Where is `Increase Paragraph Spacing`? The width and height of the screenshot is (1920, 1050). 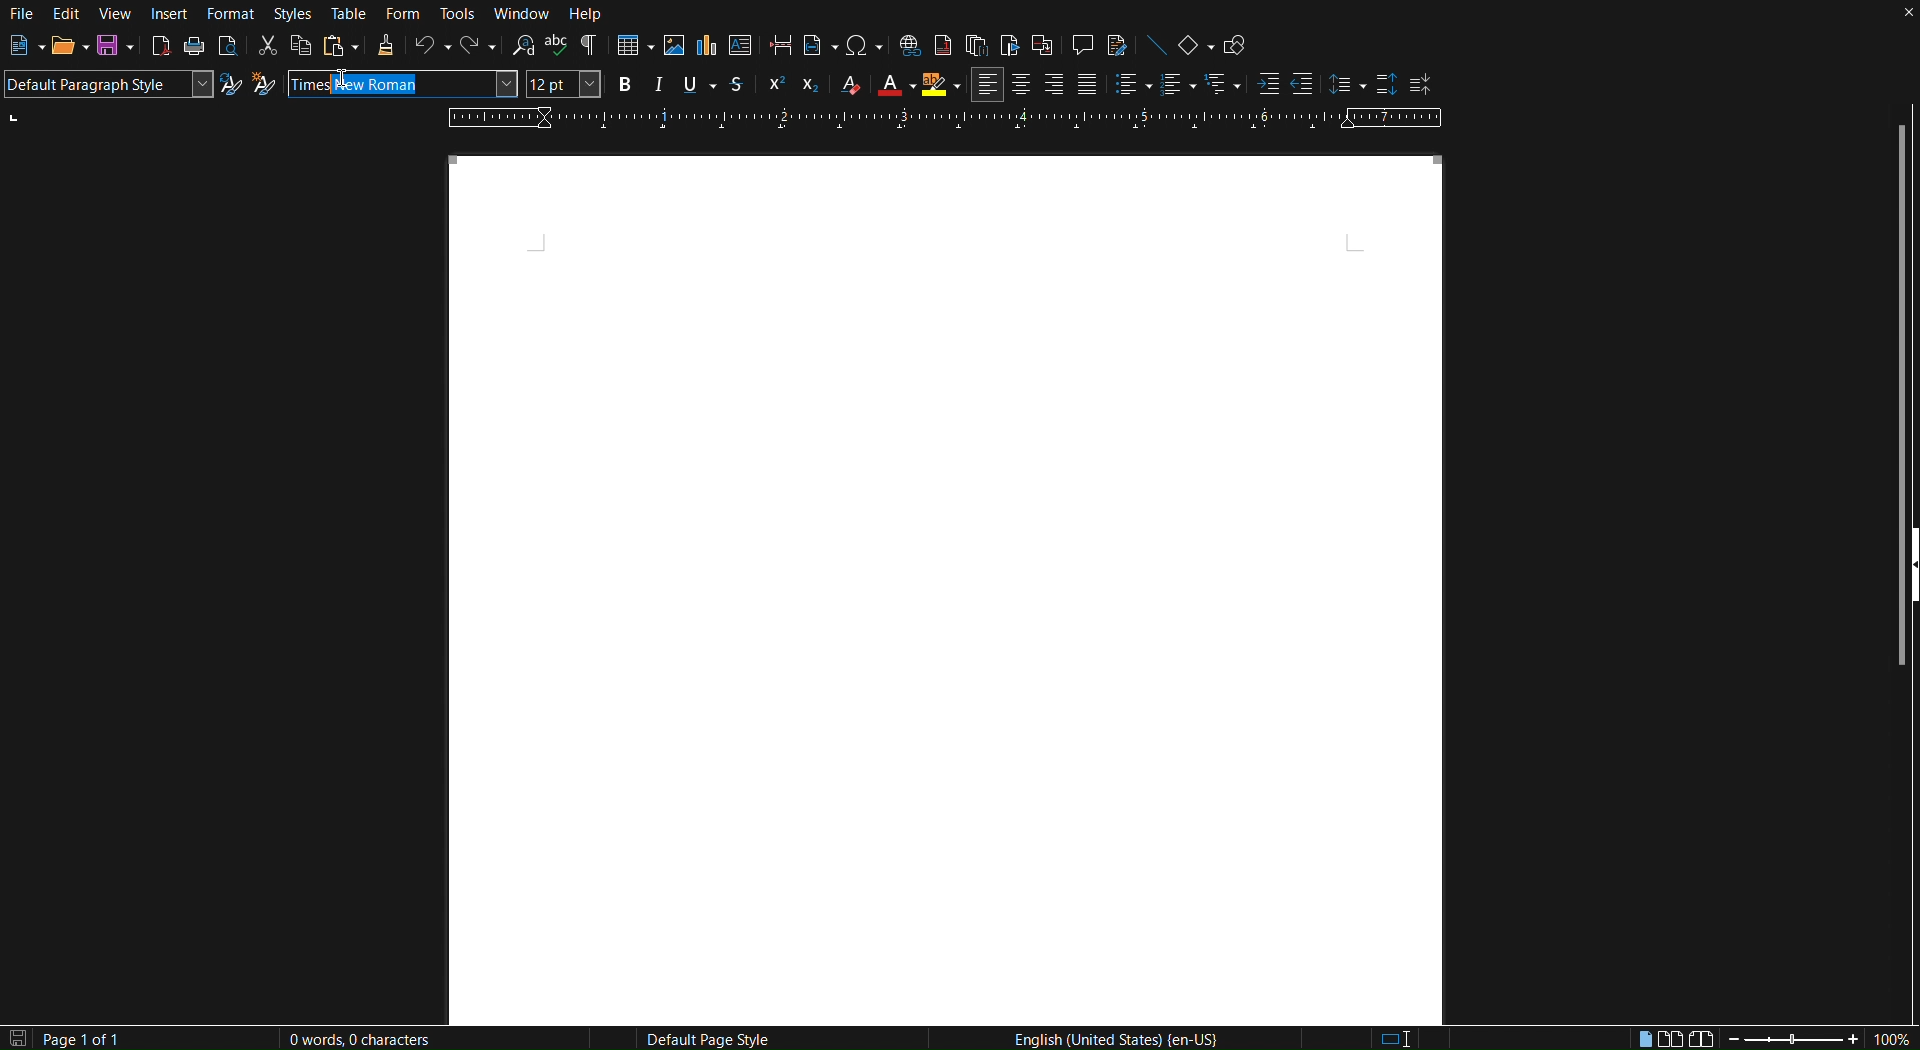 Increase Paragraph Spacing is located at coordinates (1389, 87).